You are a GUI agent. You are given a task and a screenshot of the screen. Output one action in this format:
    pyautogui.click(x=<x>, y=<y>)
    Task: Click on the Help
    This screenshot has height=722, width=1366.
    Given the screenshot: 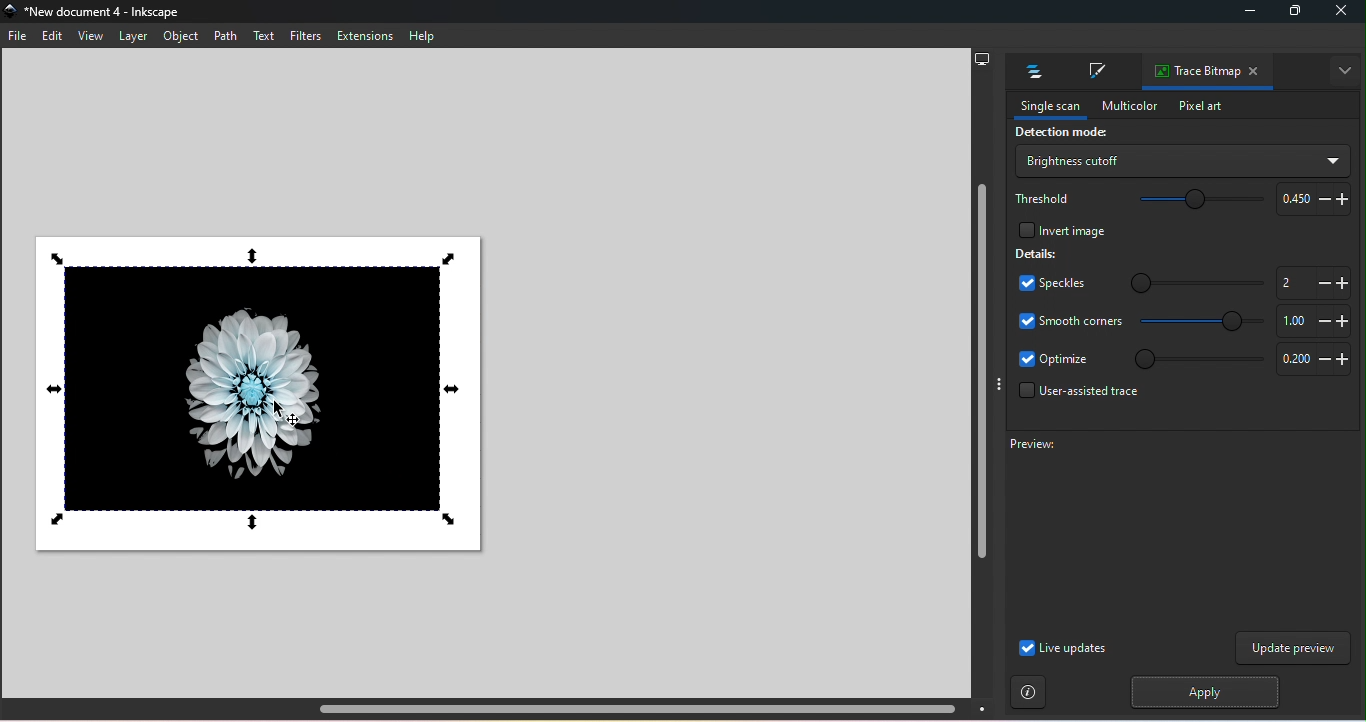 What is the action you would take?
    pyautogui.click(x=422, y=36)
    